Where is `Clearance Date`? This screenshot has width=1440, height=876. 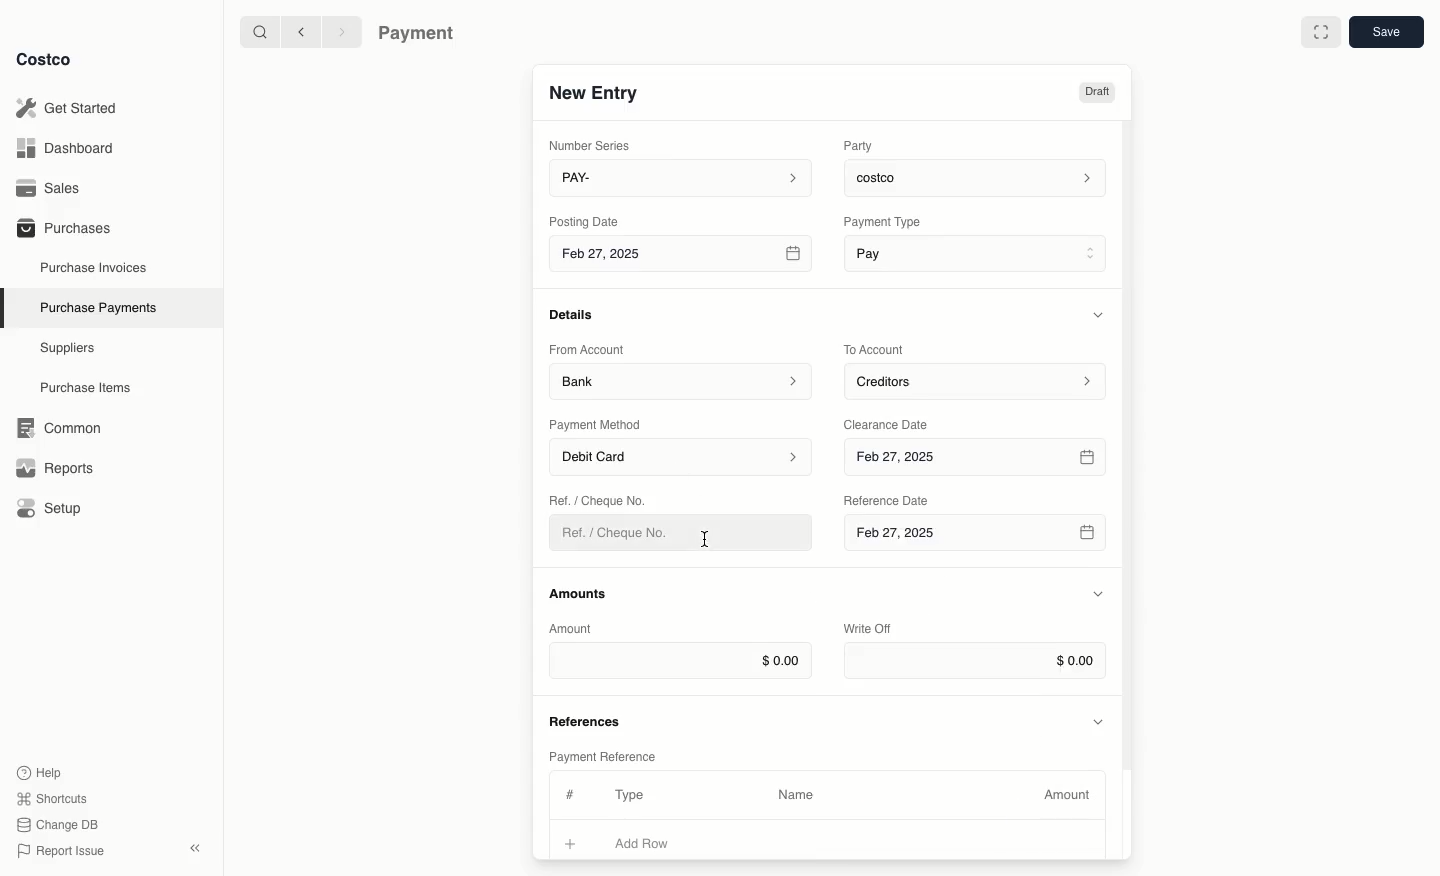
Clearance Date is located at coordinates (893, 423).